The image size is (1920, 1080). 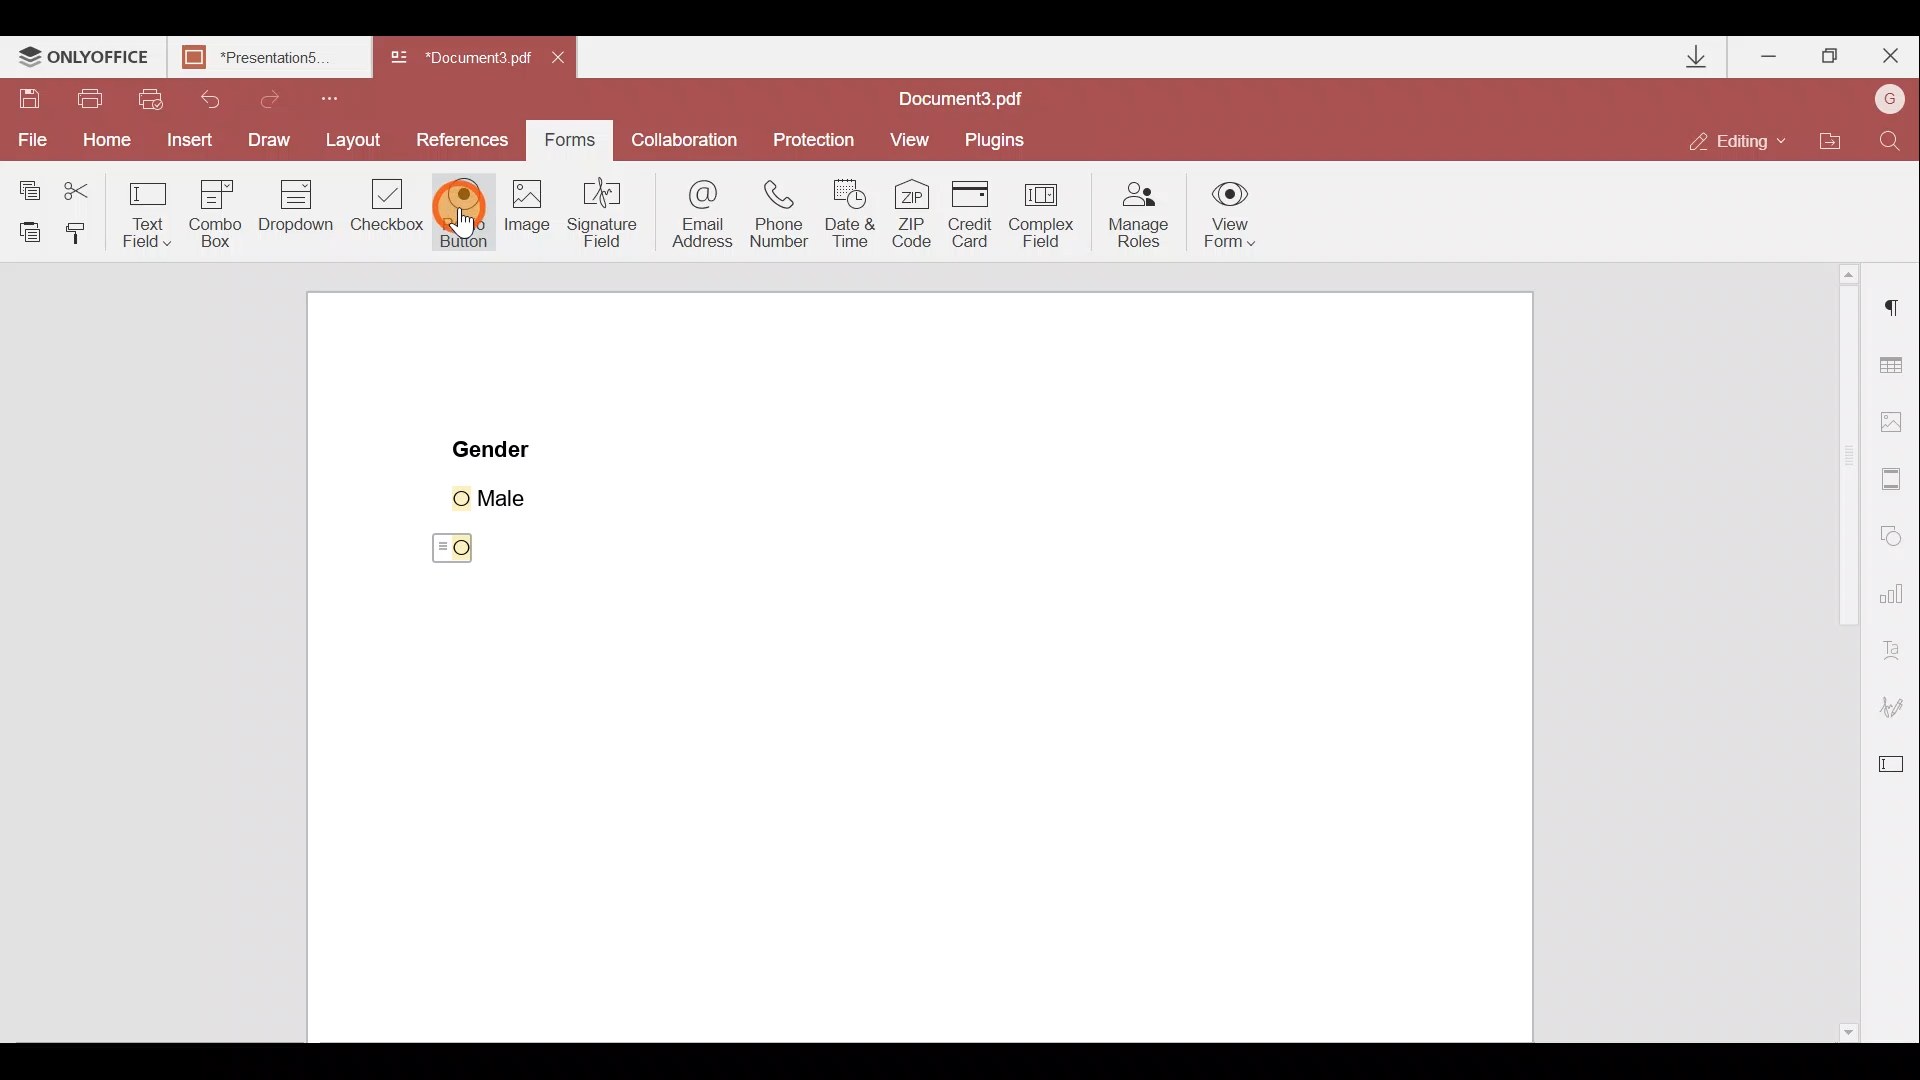 What do you see at coordinates (1896, 538) in the screenshot?
I see `Shapes settings` at bounding box center [1896, 538].